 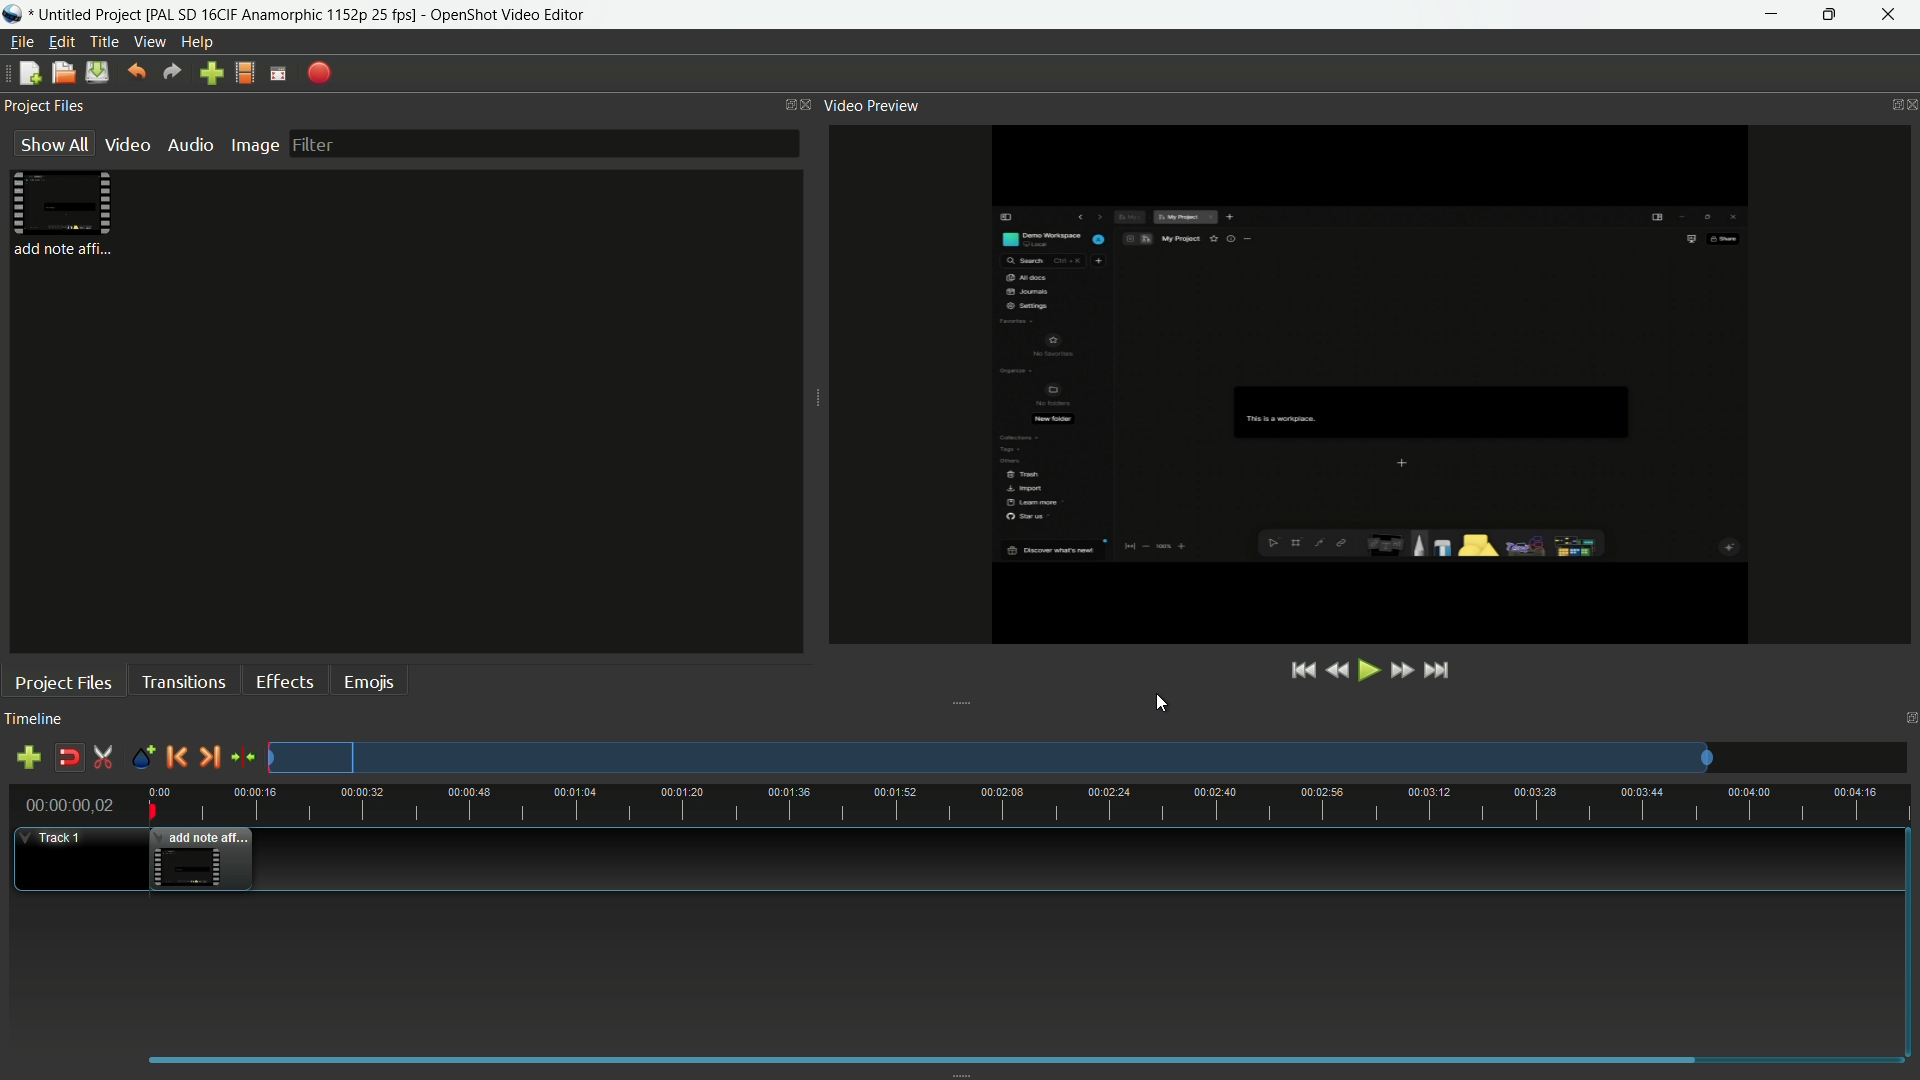 I want to click on previous marker, so click(x=176, y=757).